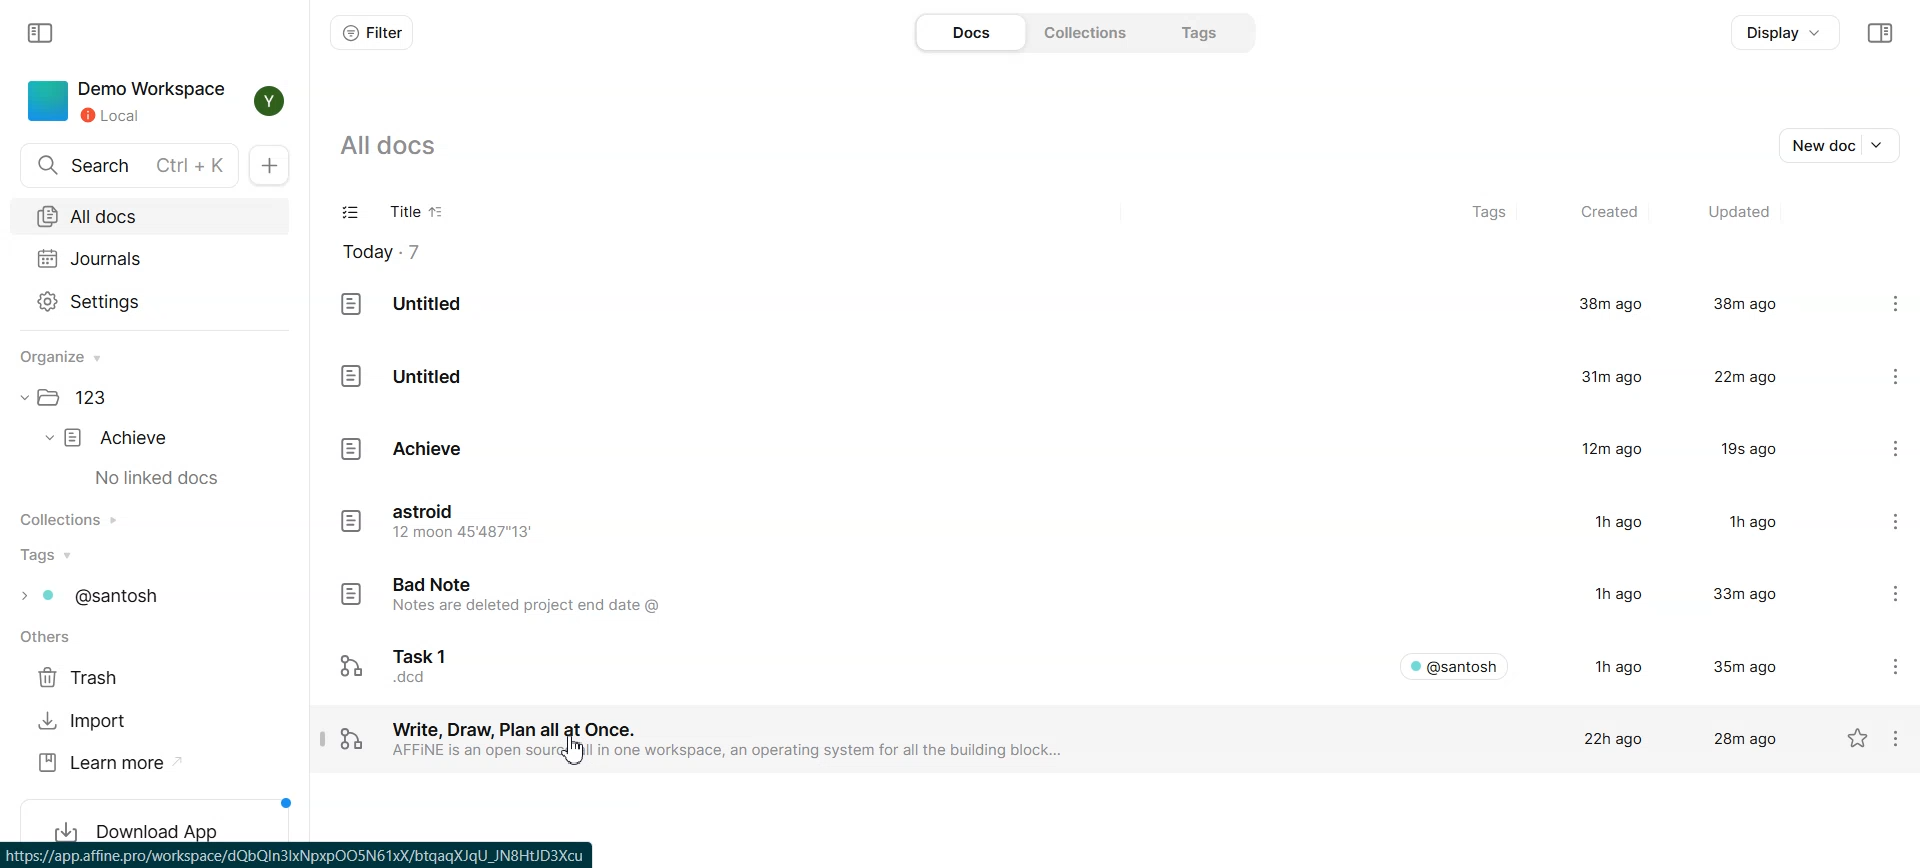  Describe the element at coordinates (125, 101) in the screenshot. I see `Demo workspace` at that location.